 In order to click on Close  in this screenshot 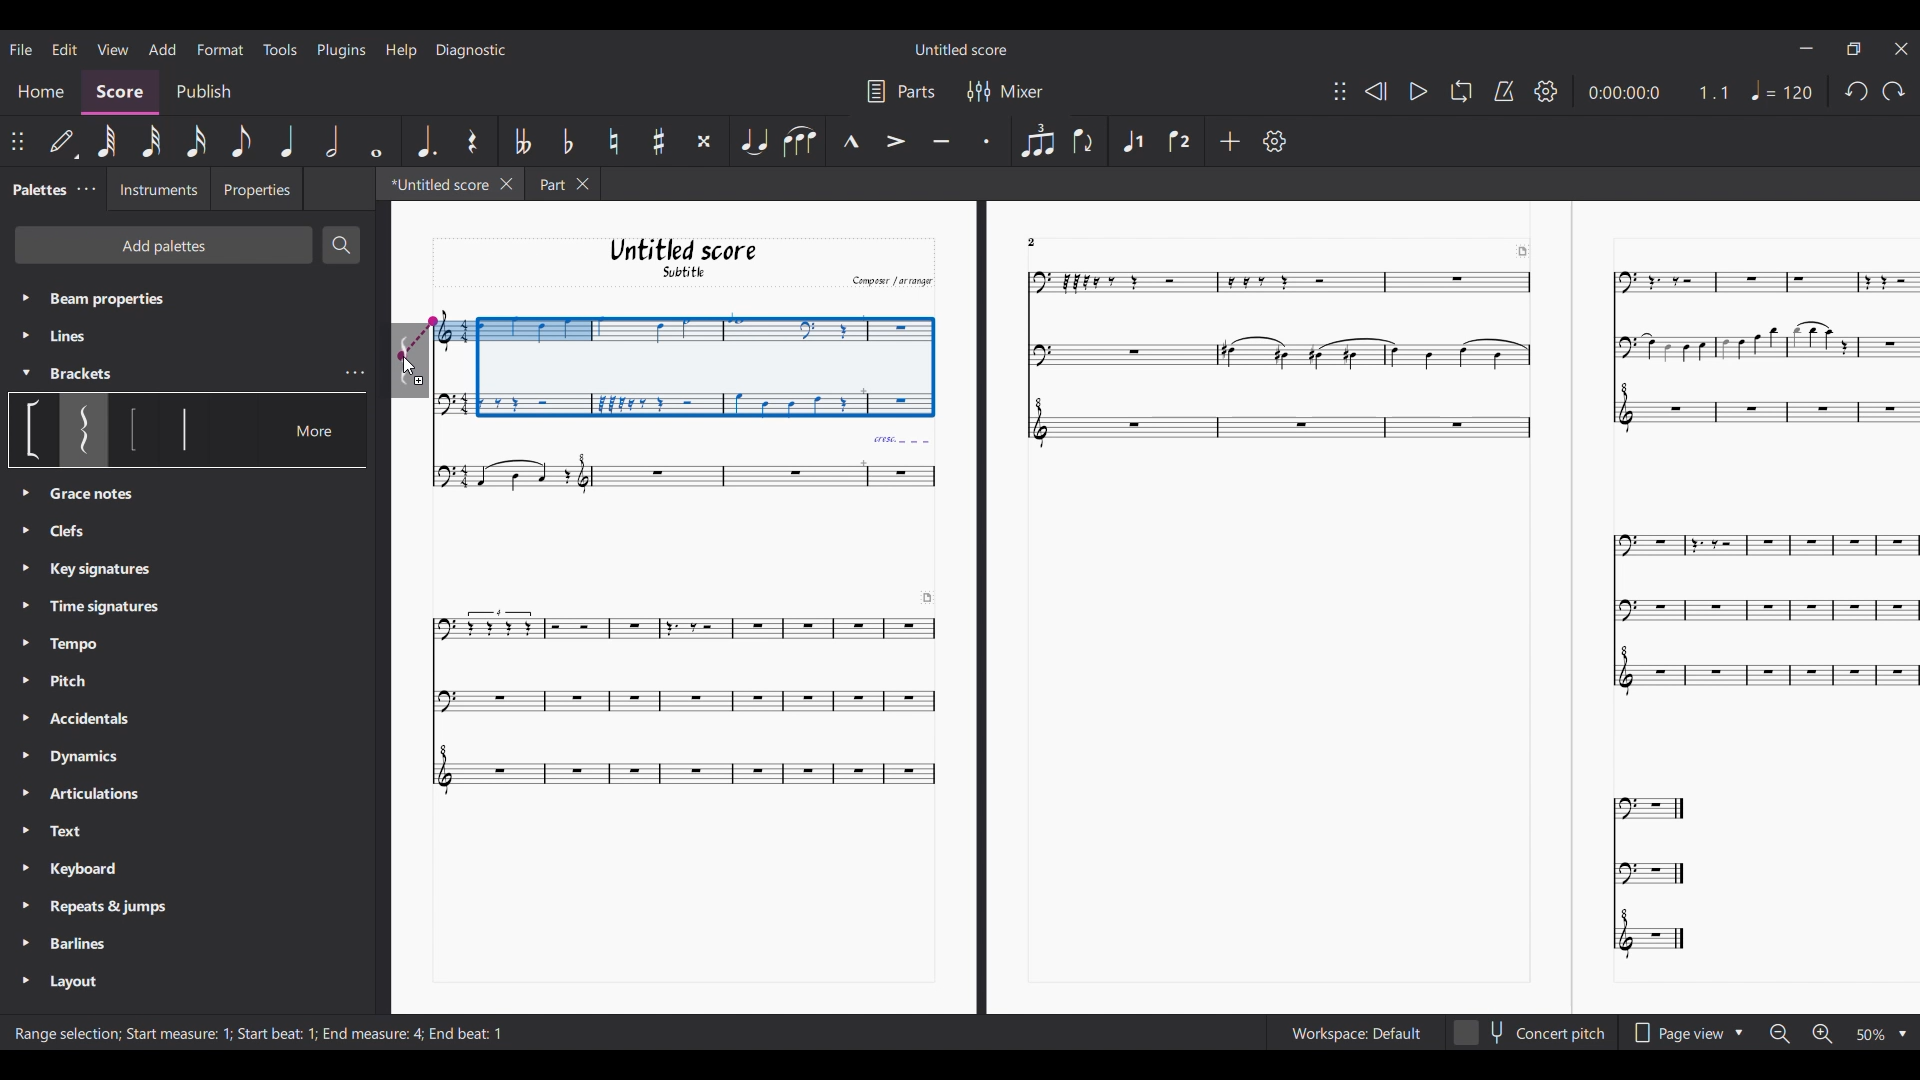, I will do `click(1902, 48)`.